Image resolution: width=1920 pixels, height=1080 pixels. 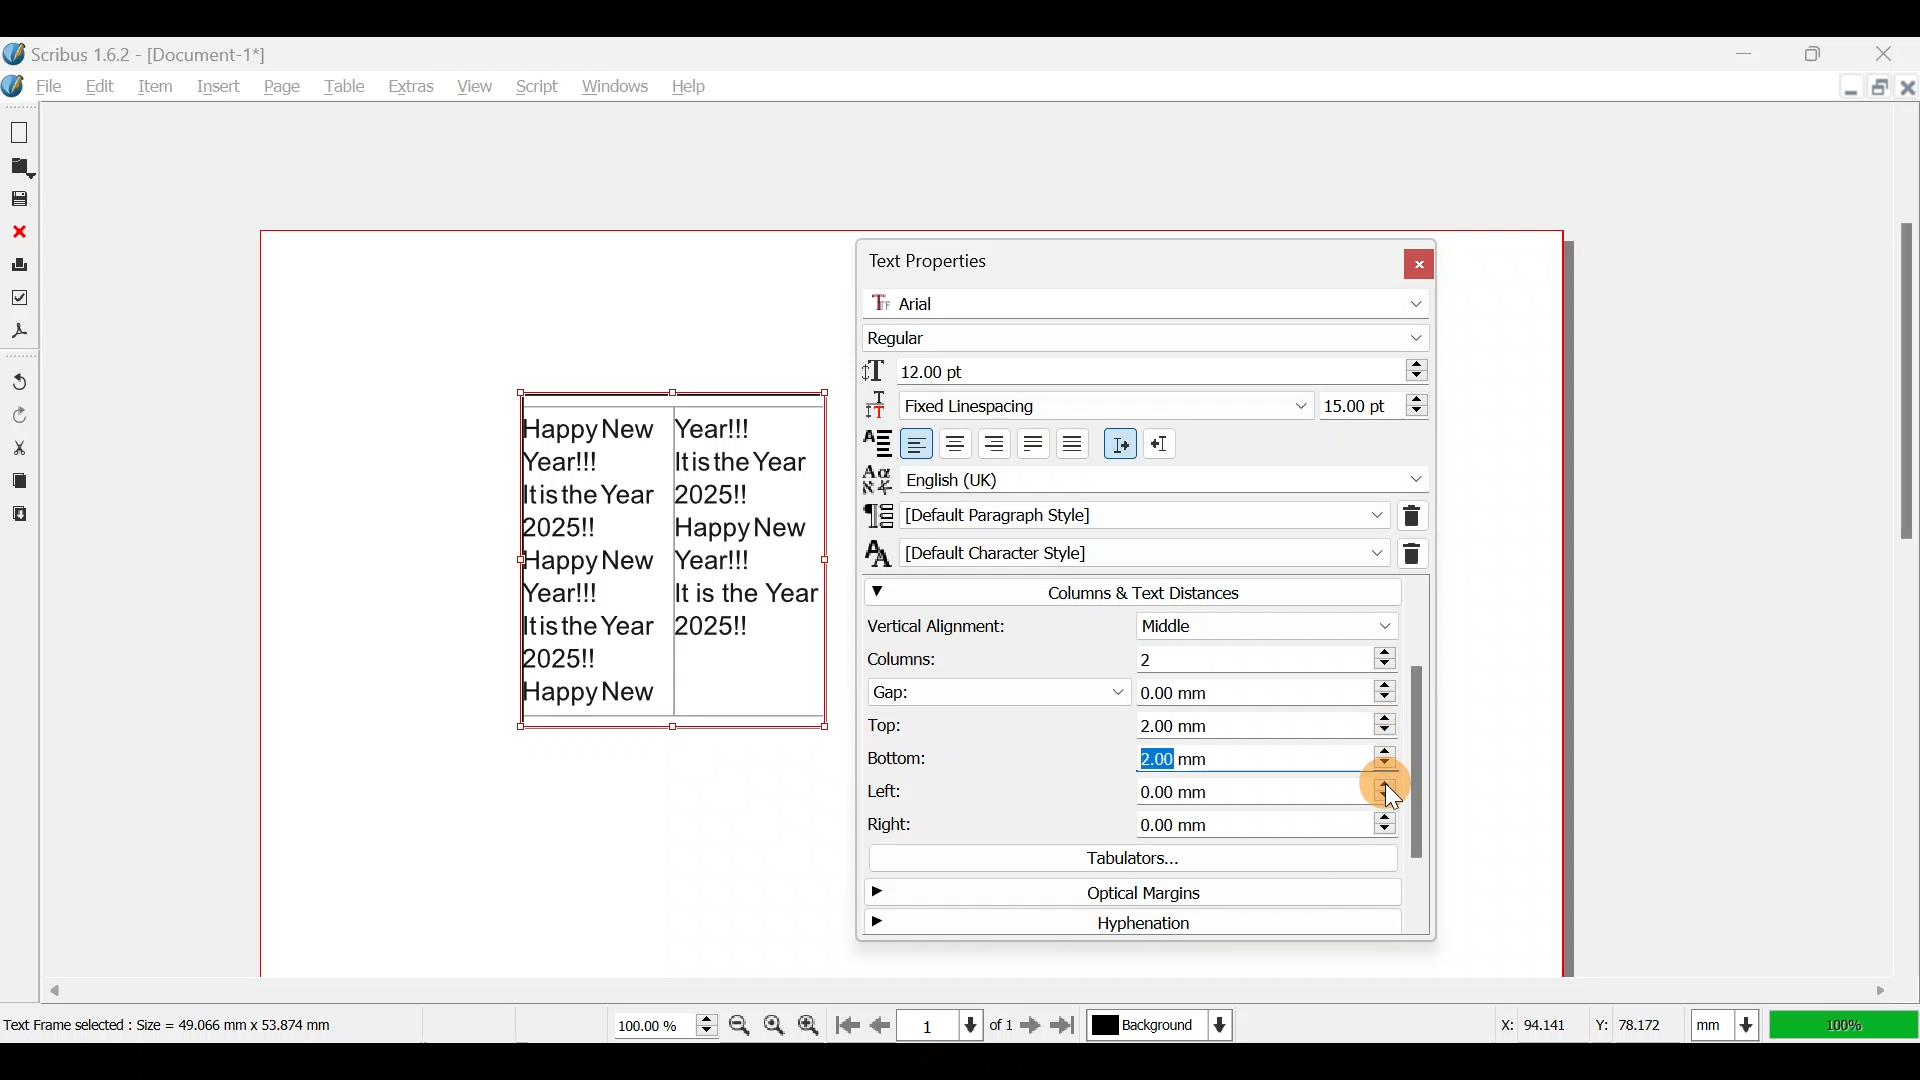 What do you see at coordinates (1417, 261) in the screenshot?
I see `Close` at bounding box center [1417, 261].